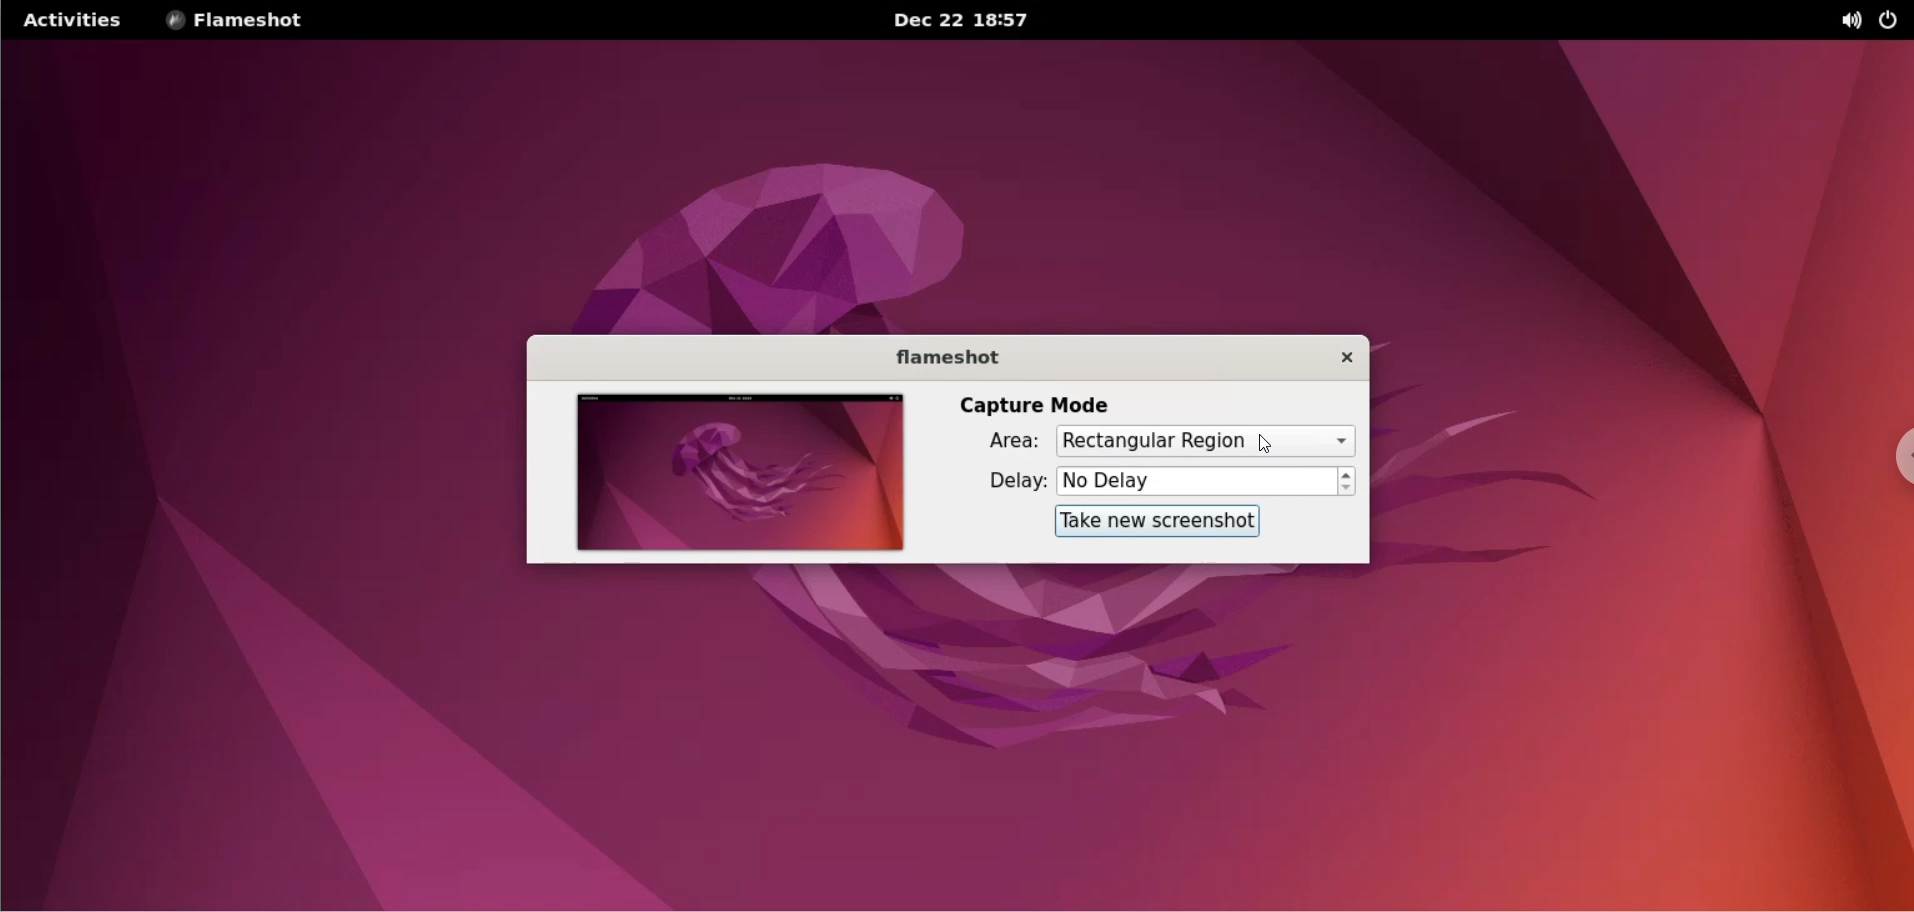  I want to click on take new screenshot button, so click(1150, 522).